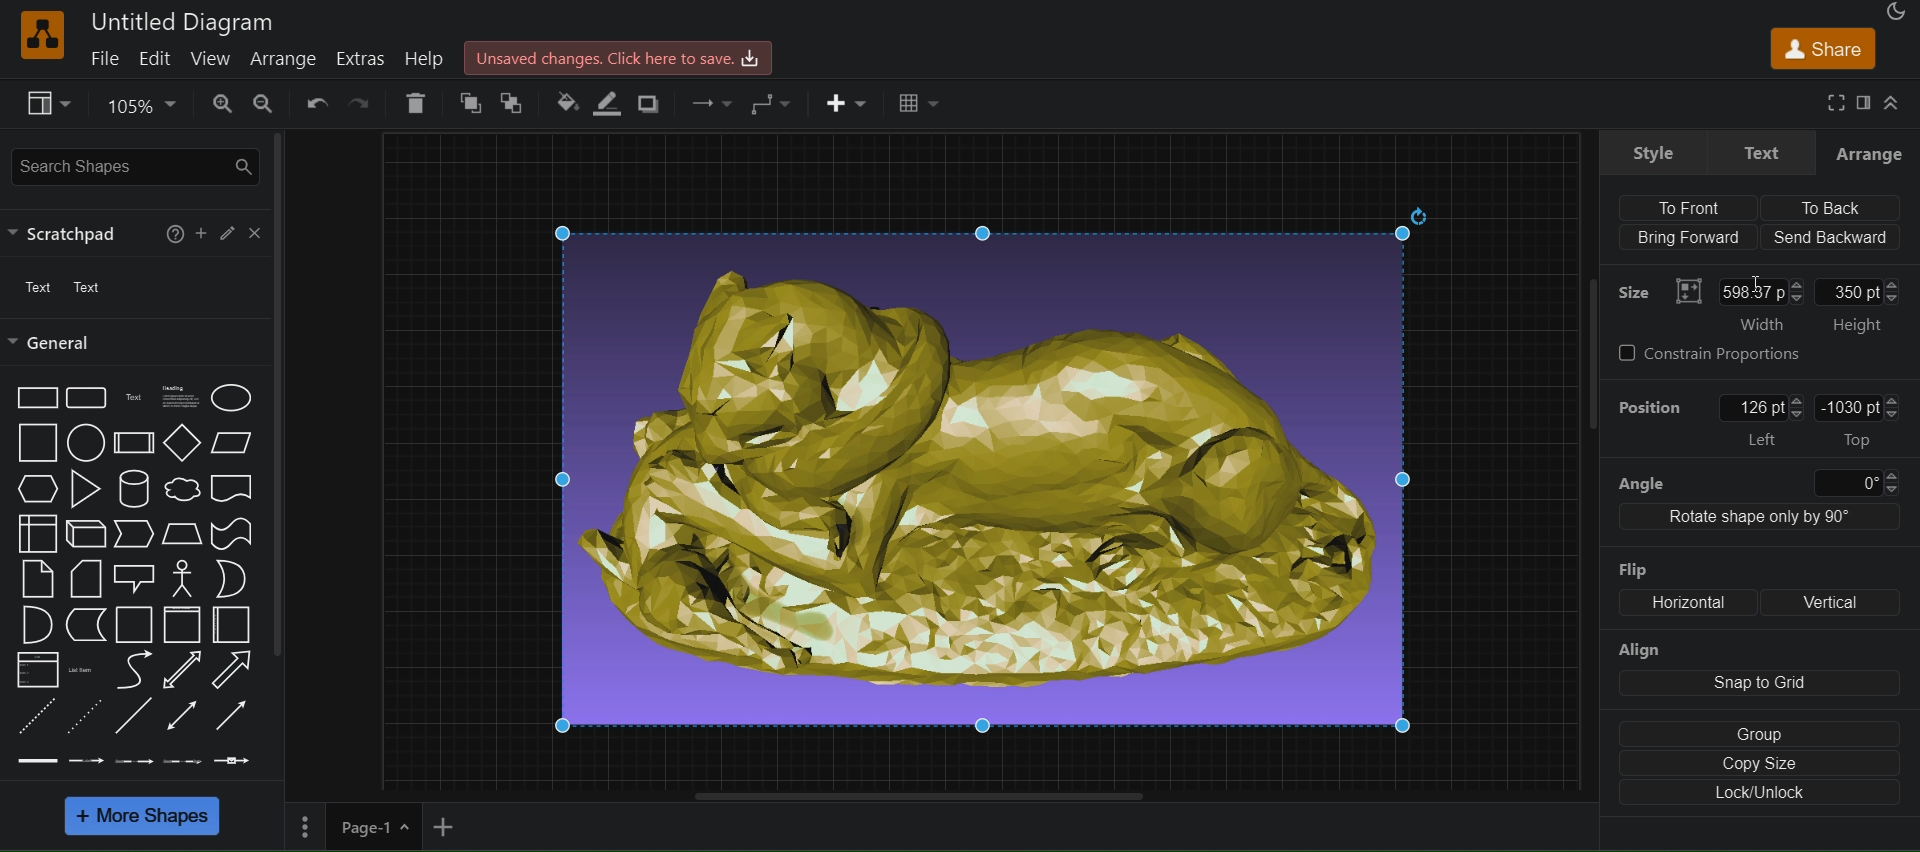  I want to click on -1030pt Top, so click(1861, 421).